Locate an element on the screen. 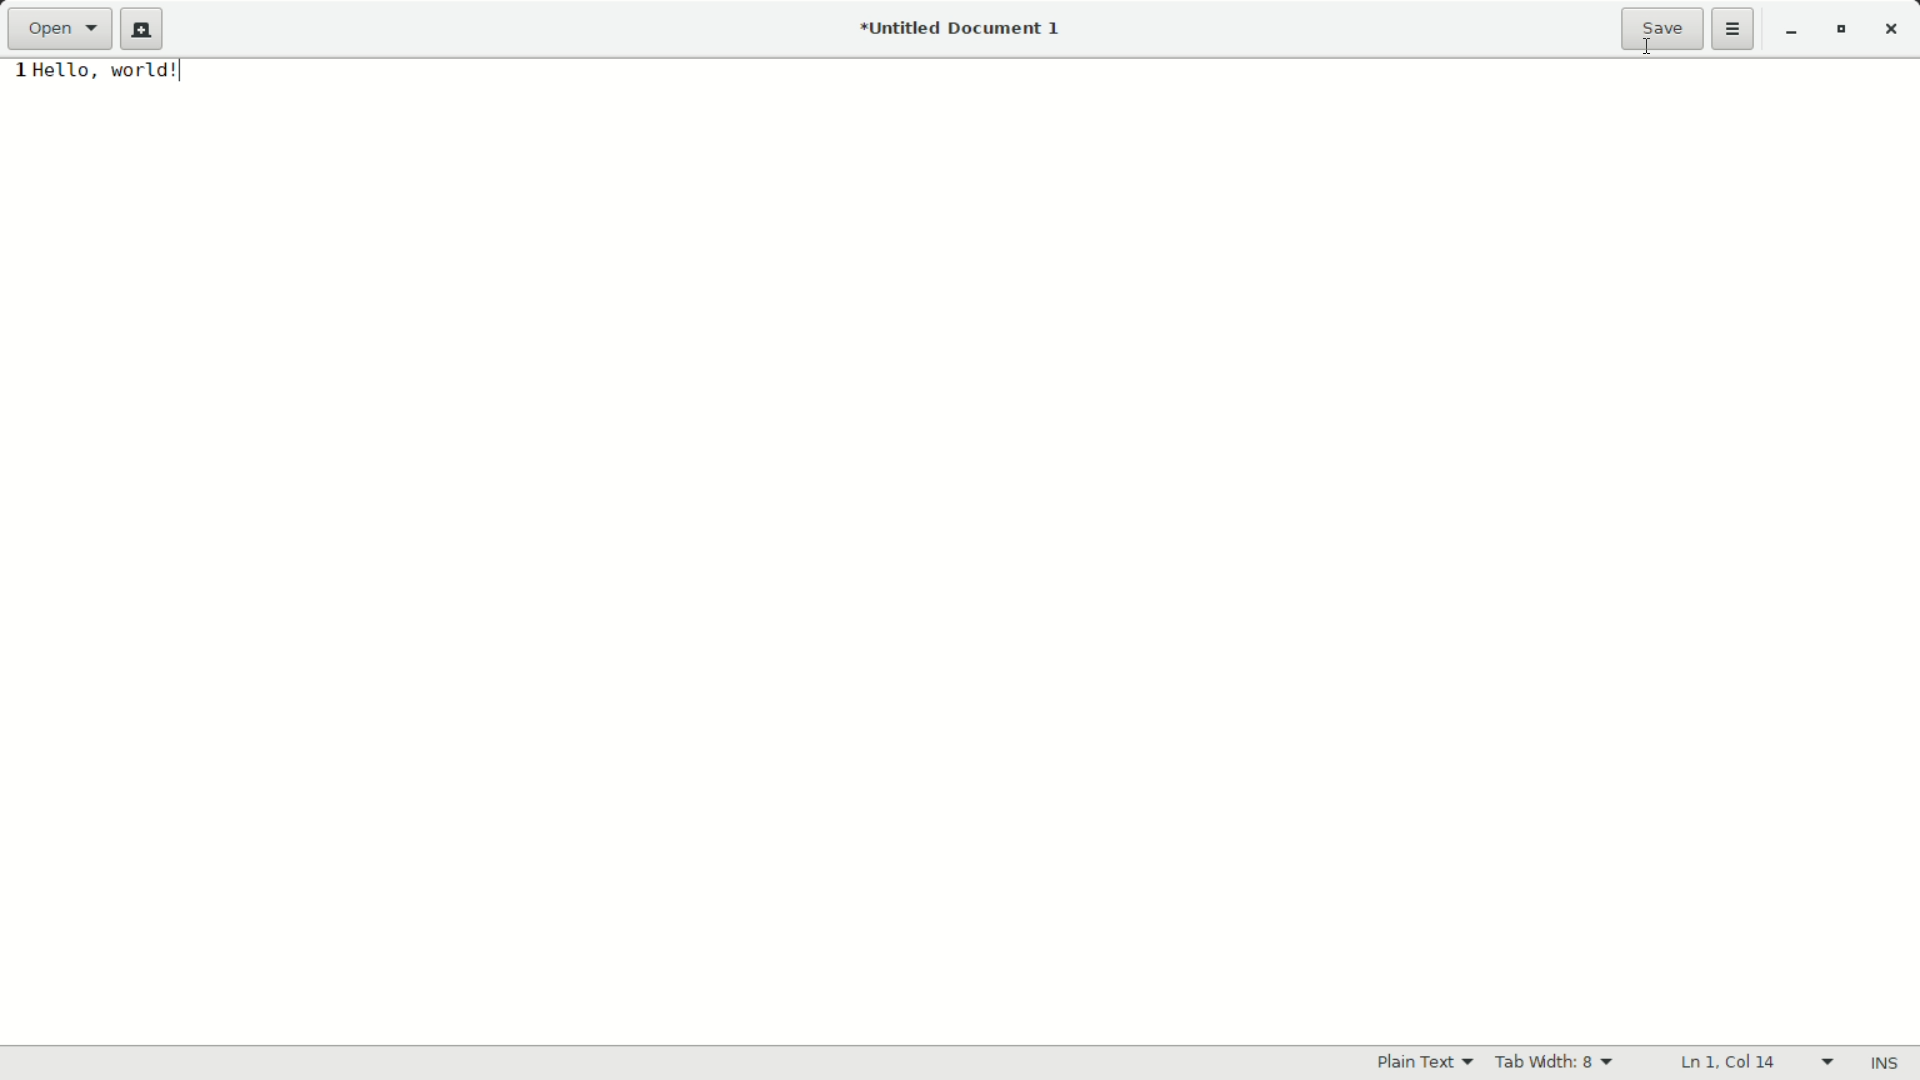  1 is located at coordinates (20, 73).